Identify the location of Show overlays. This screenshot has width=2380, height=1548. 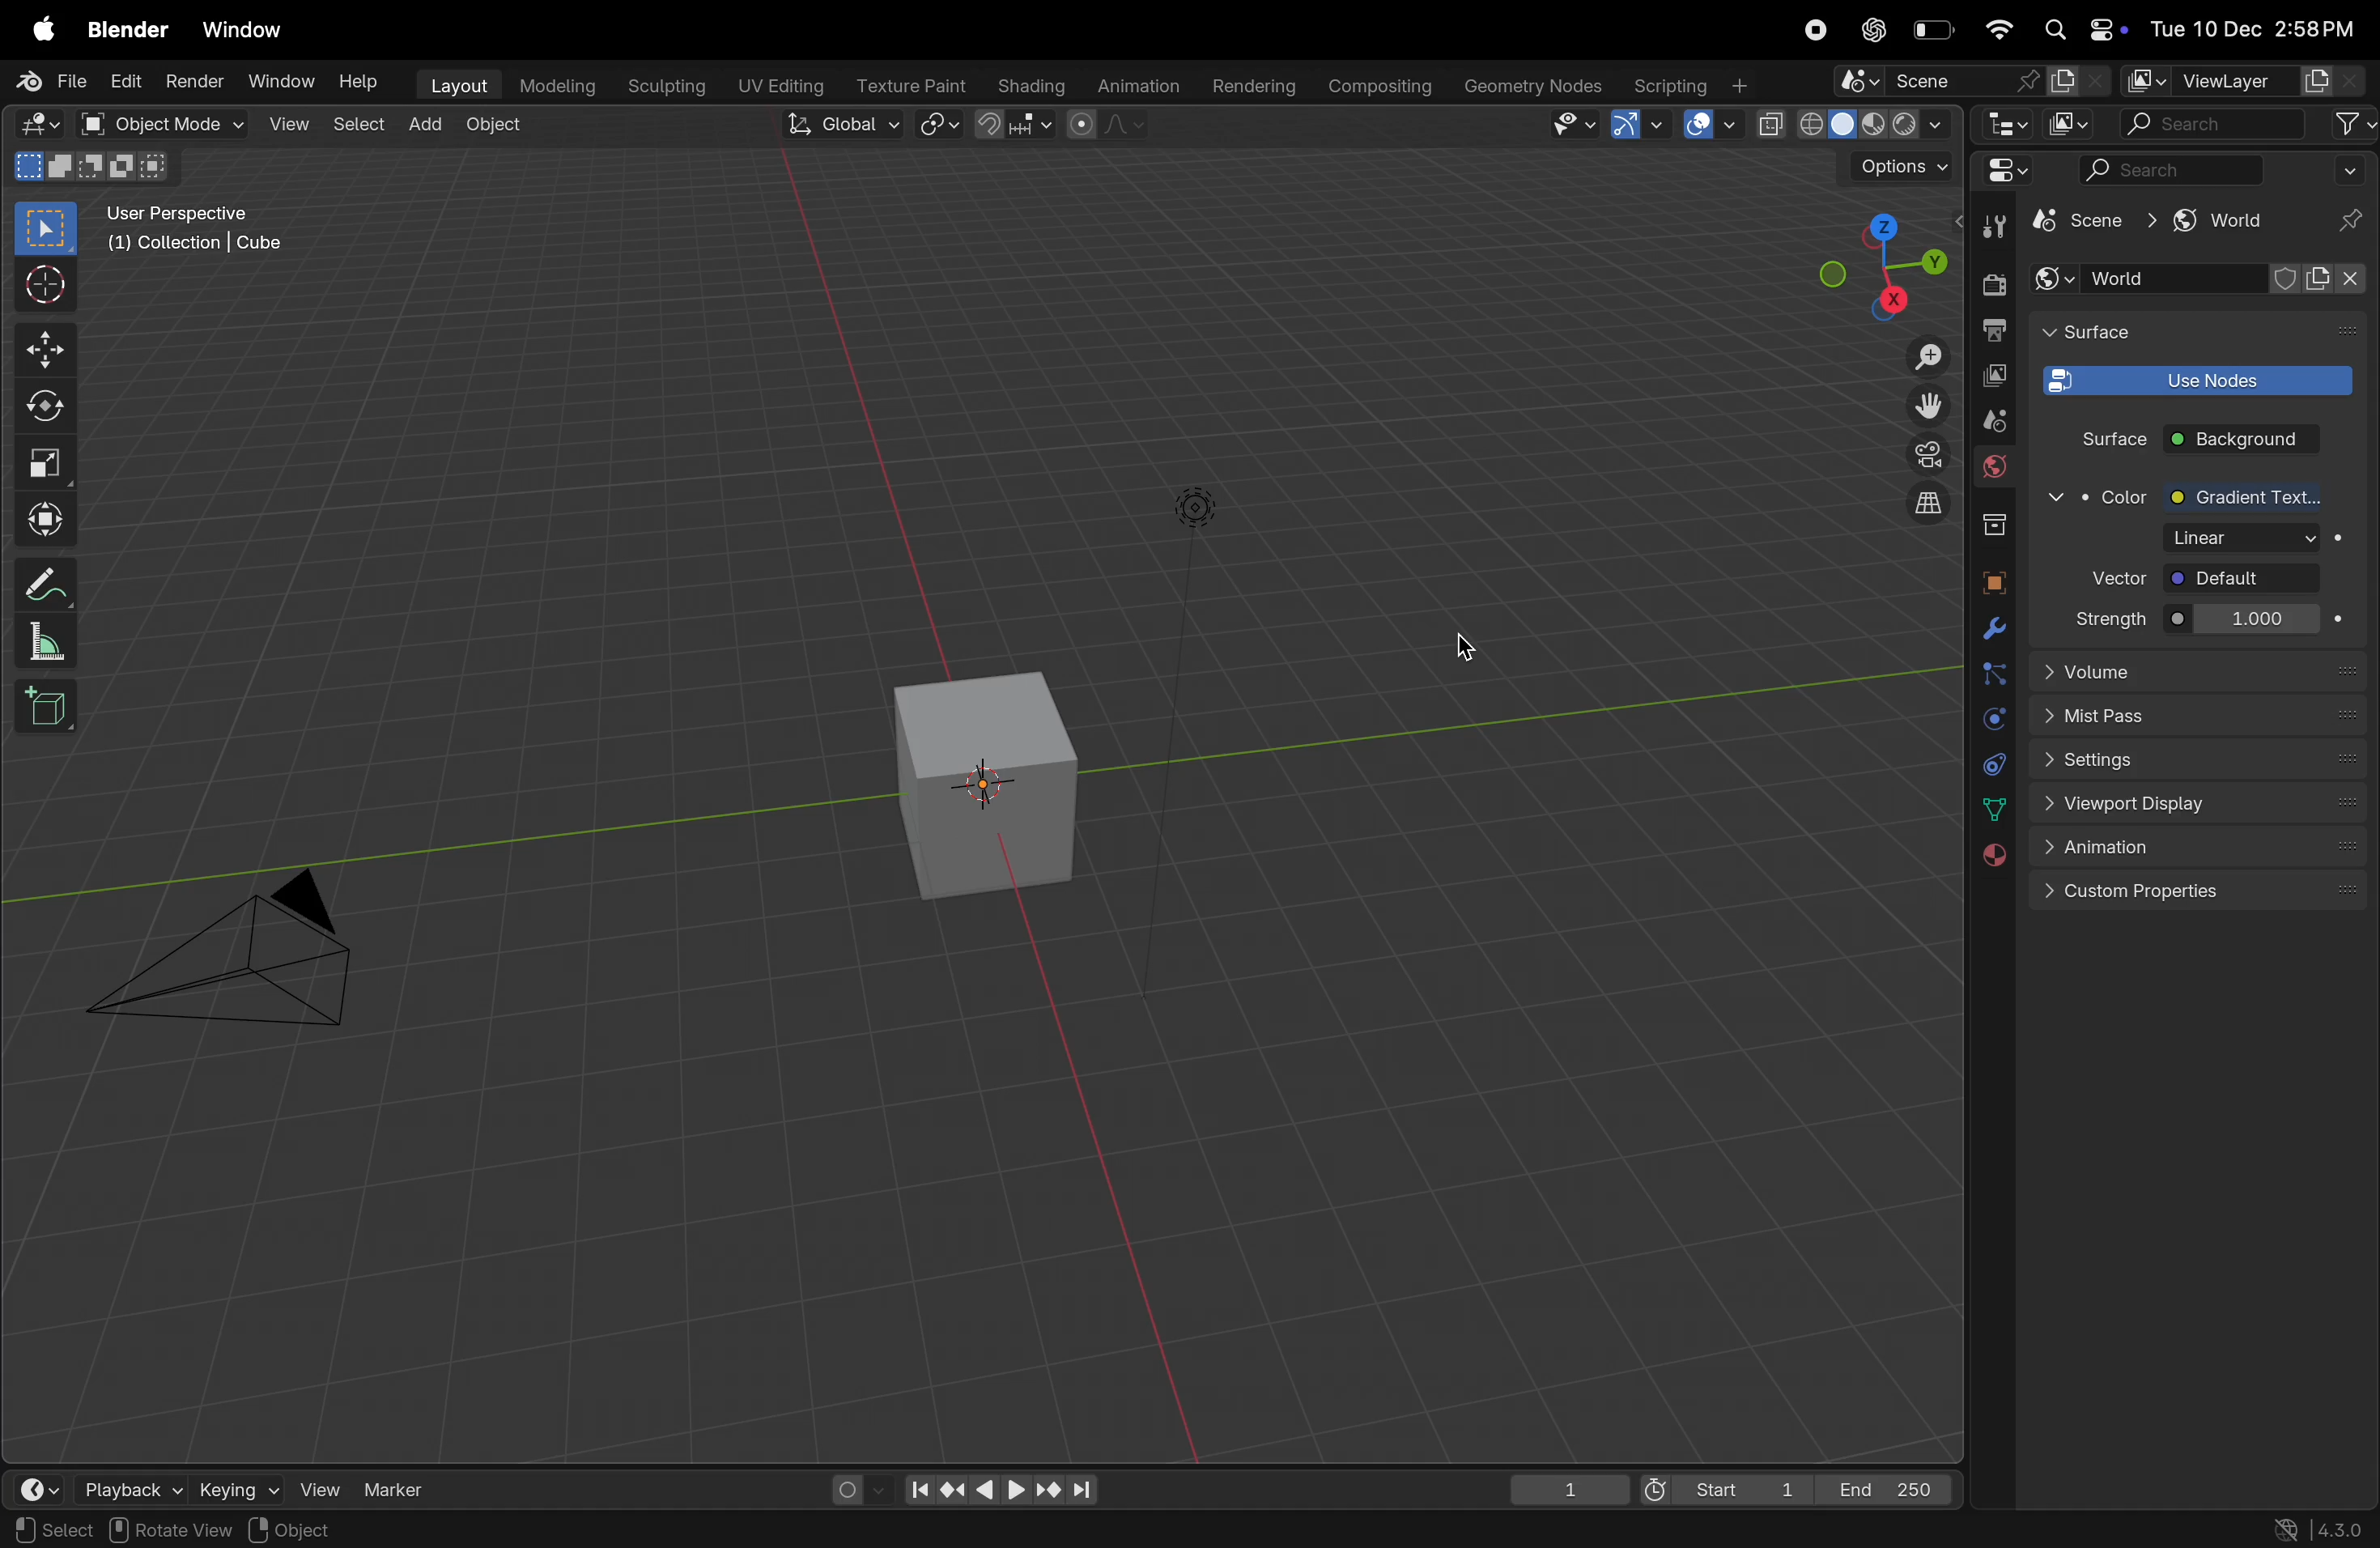
(1707, 127).